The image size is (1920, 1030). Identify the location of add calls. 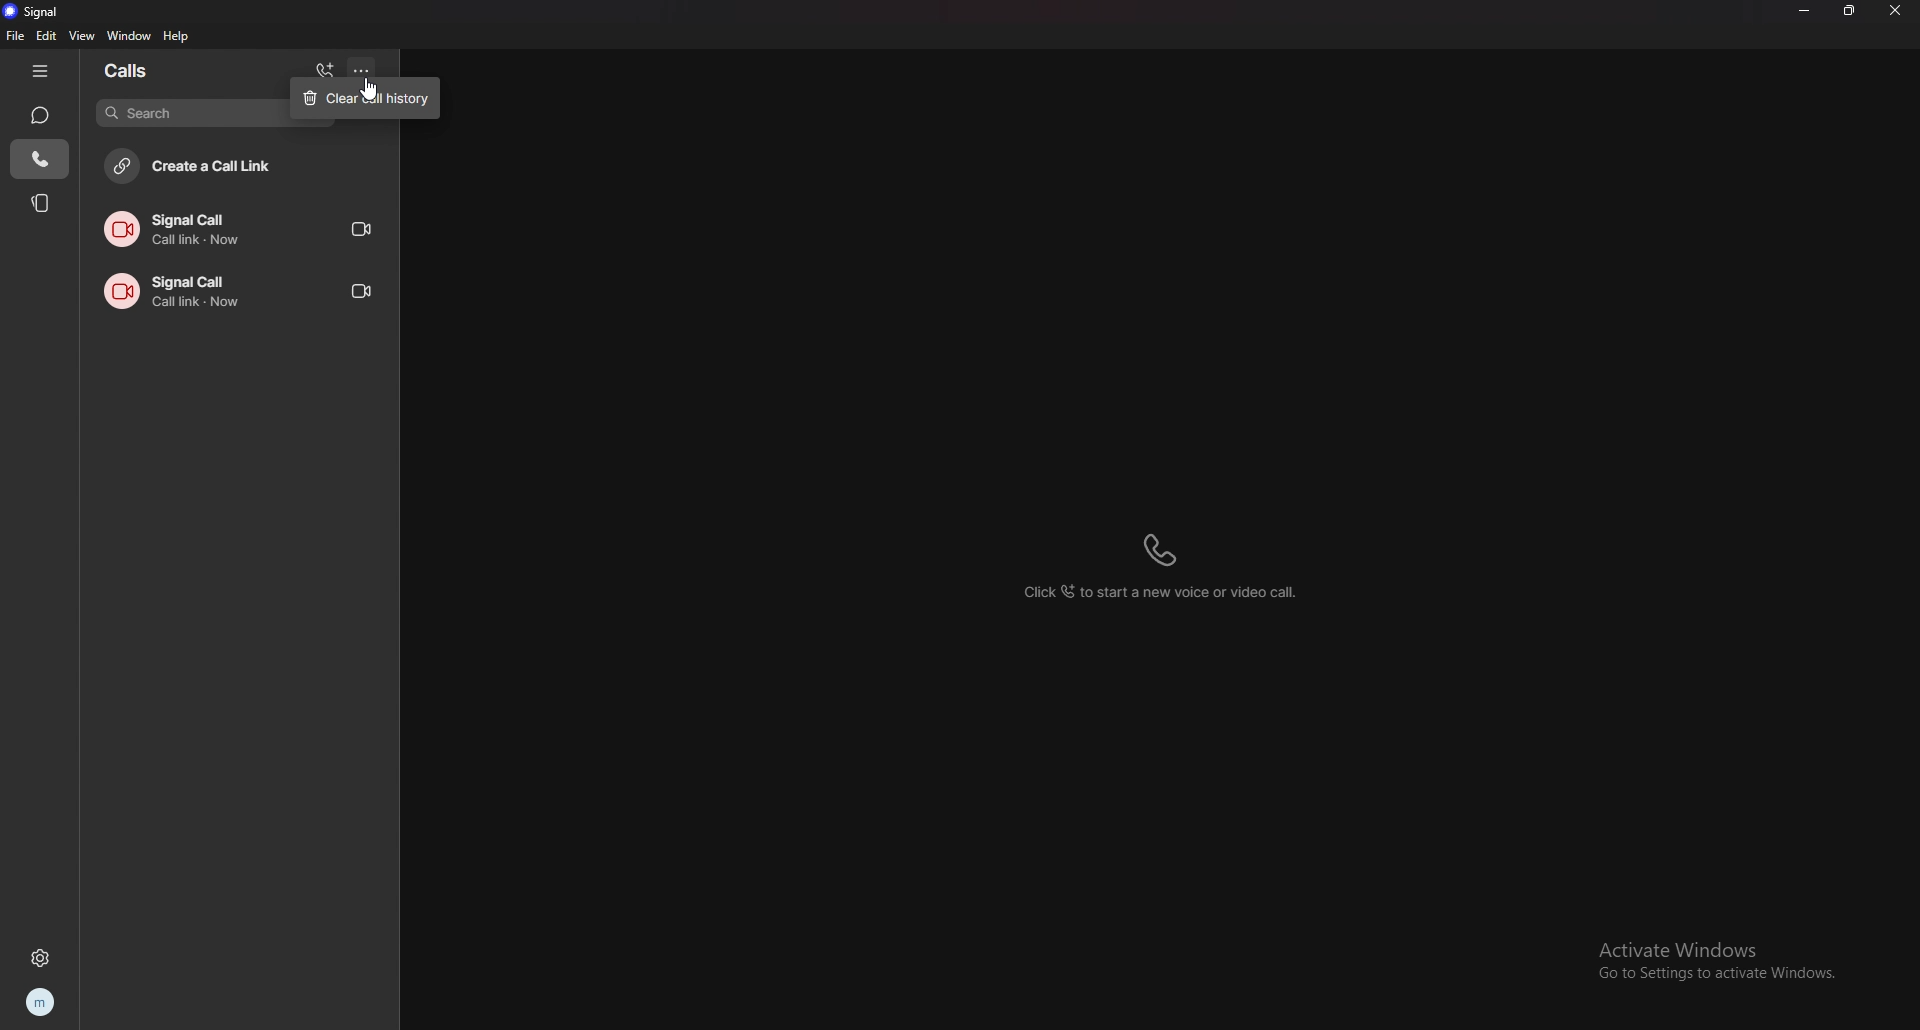
(327, 67).